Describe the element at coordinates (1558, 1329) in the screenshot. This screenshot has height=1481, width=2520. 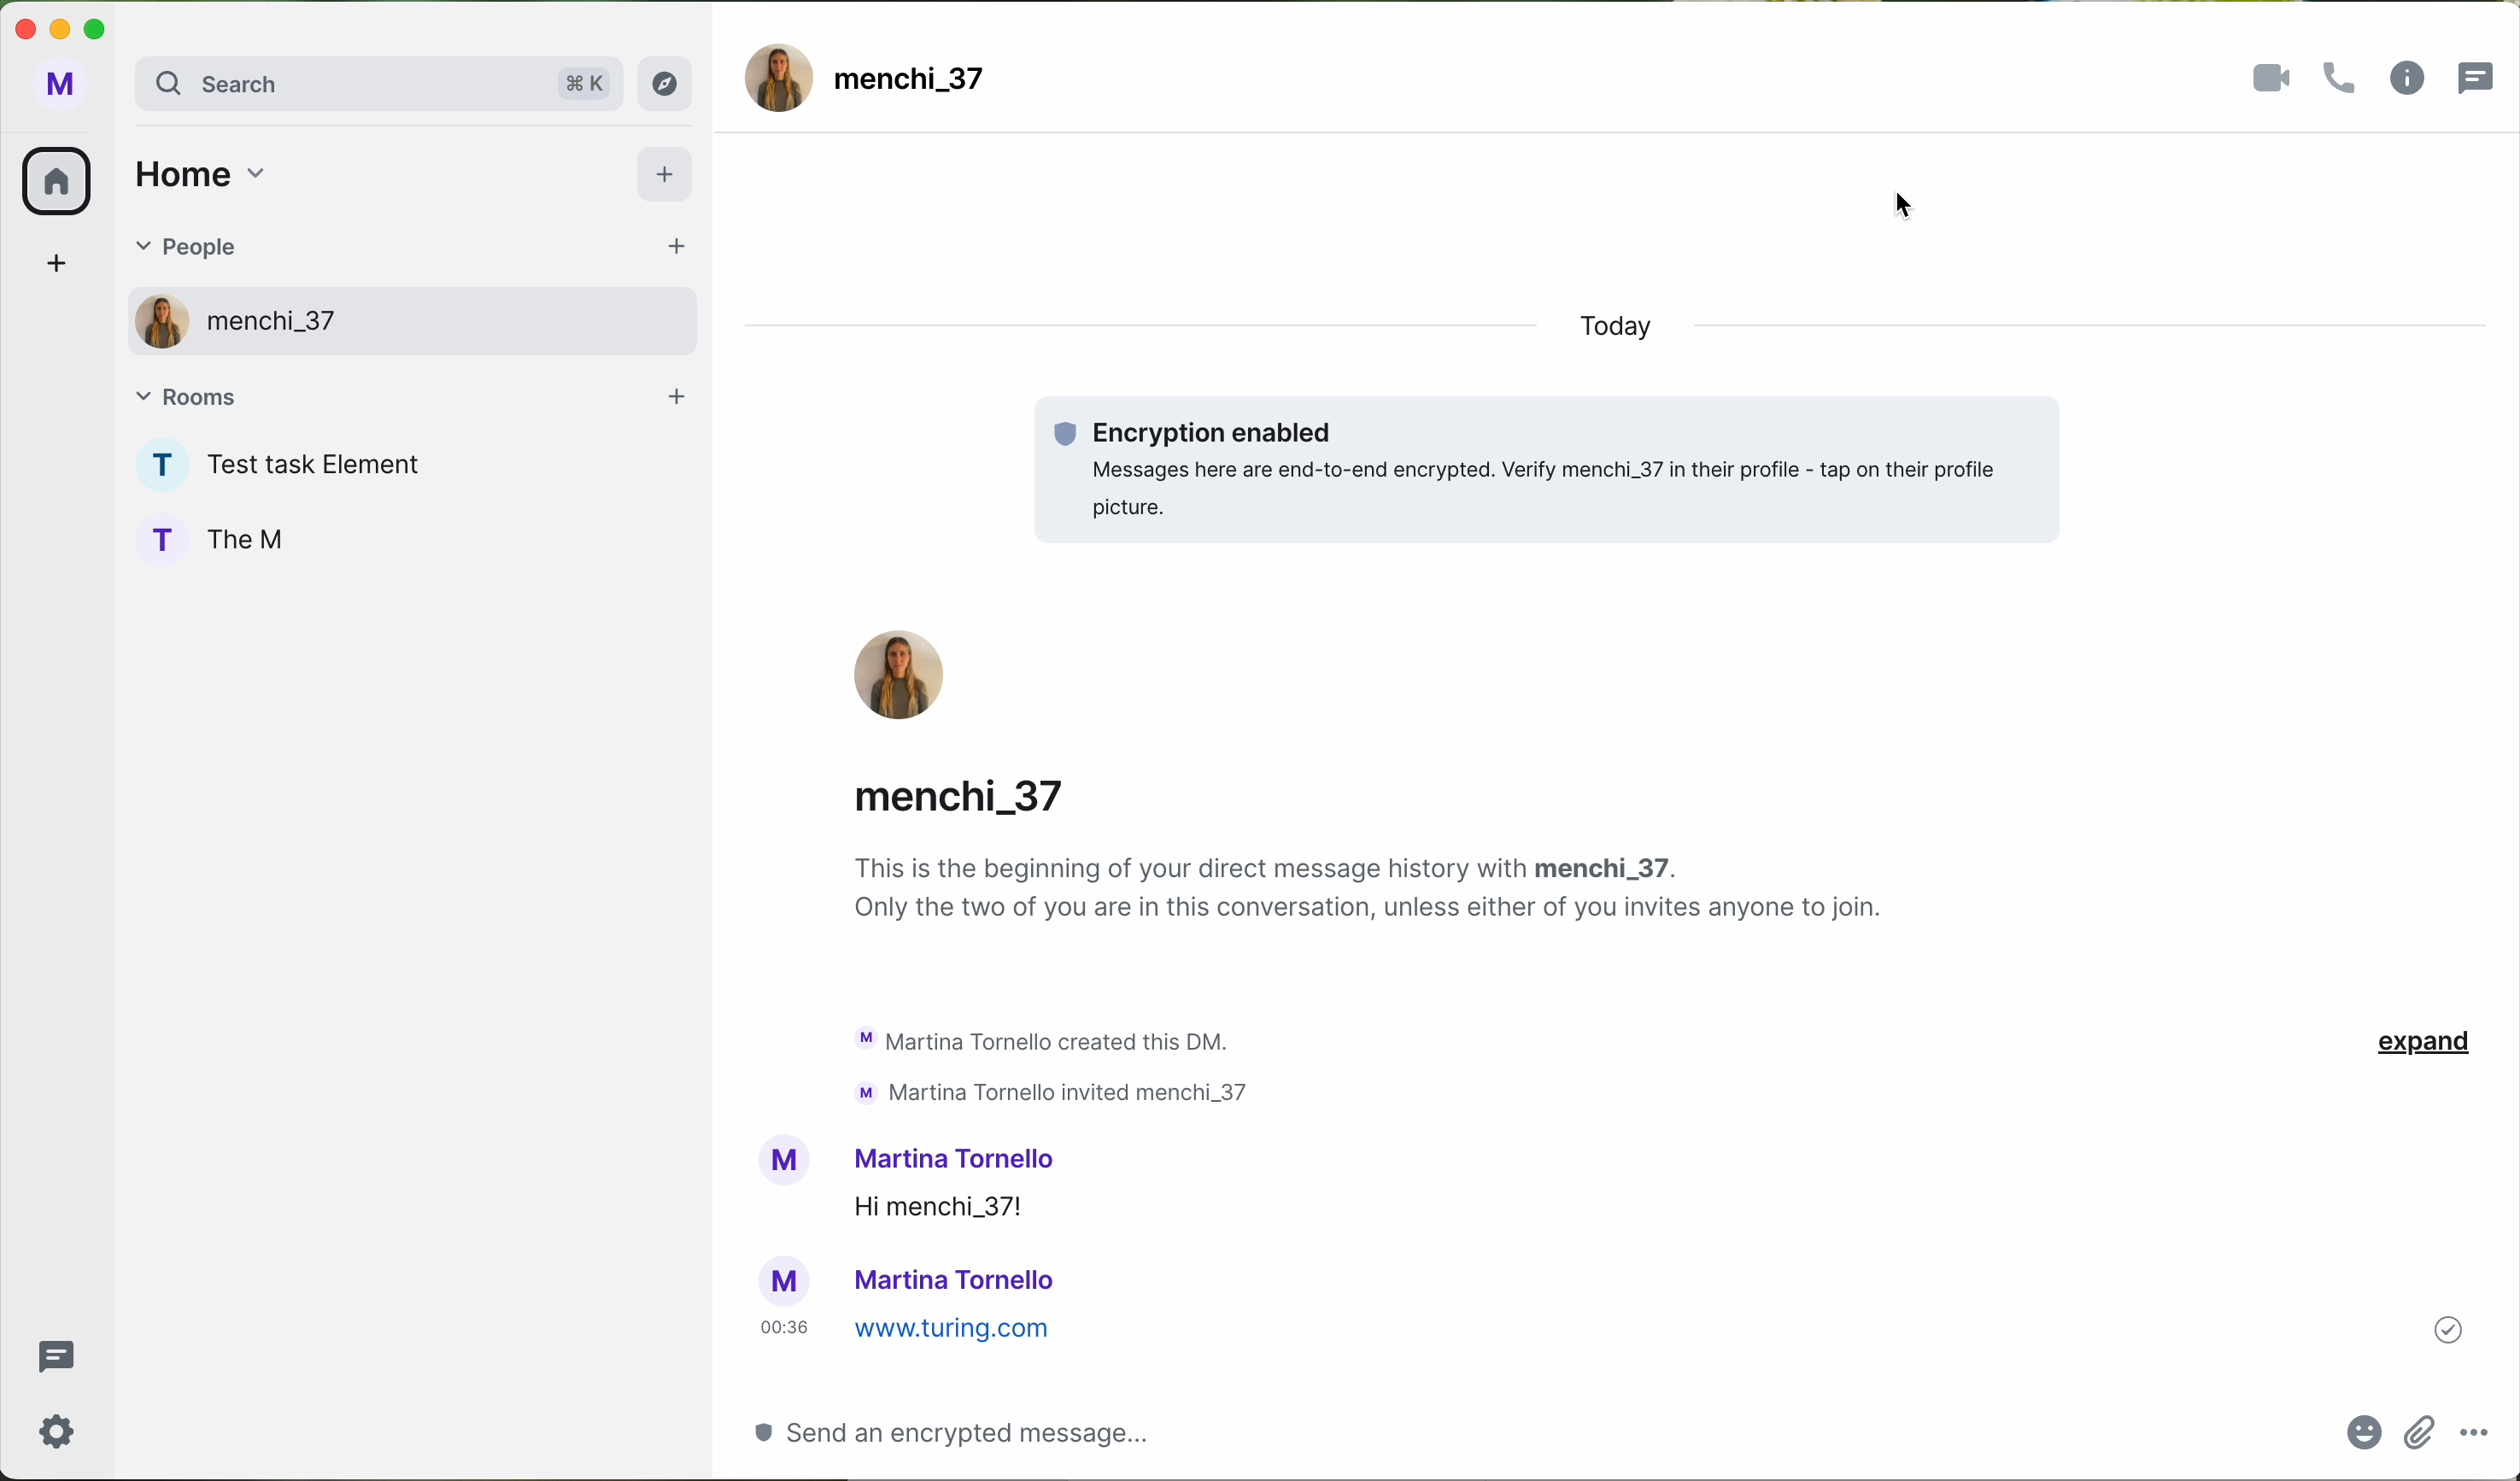
I see `shared link` at that location.